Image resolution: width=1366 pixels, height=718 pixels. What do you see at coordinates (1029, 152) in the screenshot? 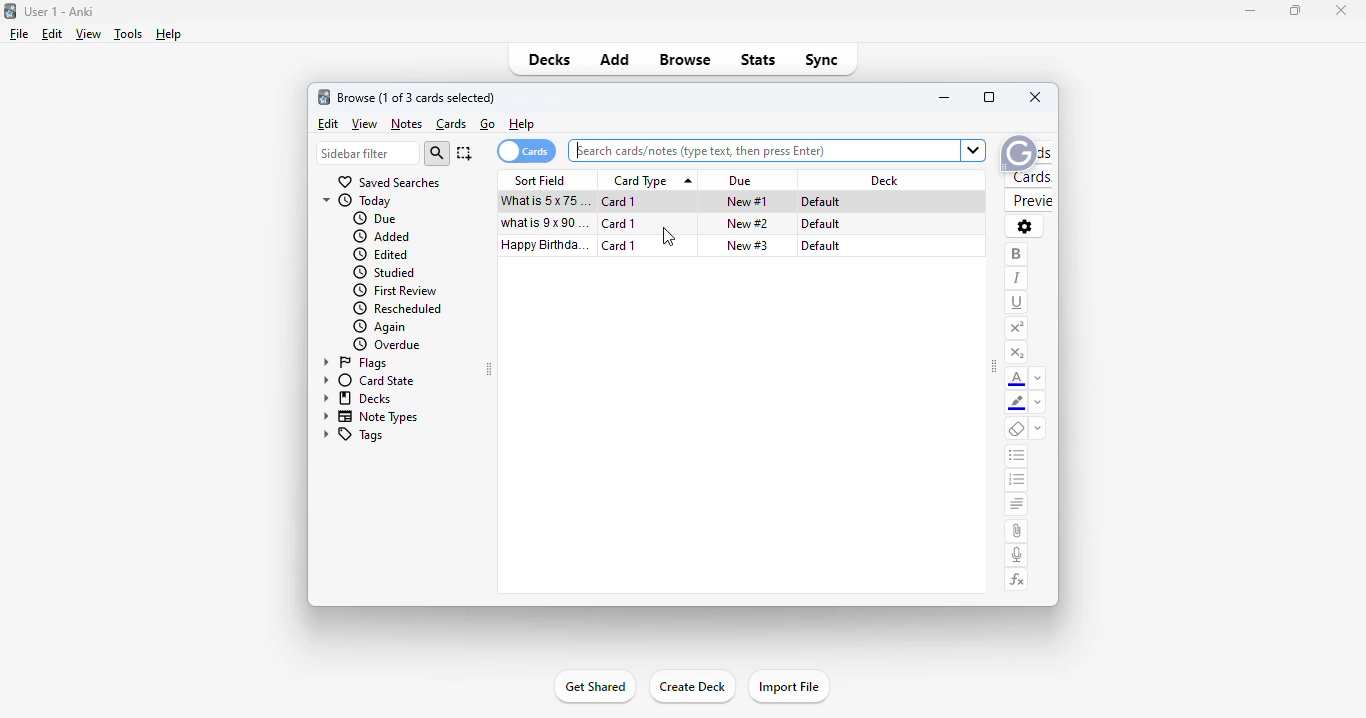
I see `fields` at bounding box center [1029, 152].